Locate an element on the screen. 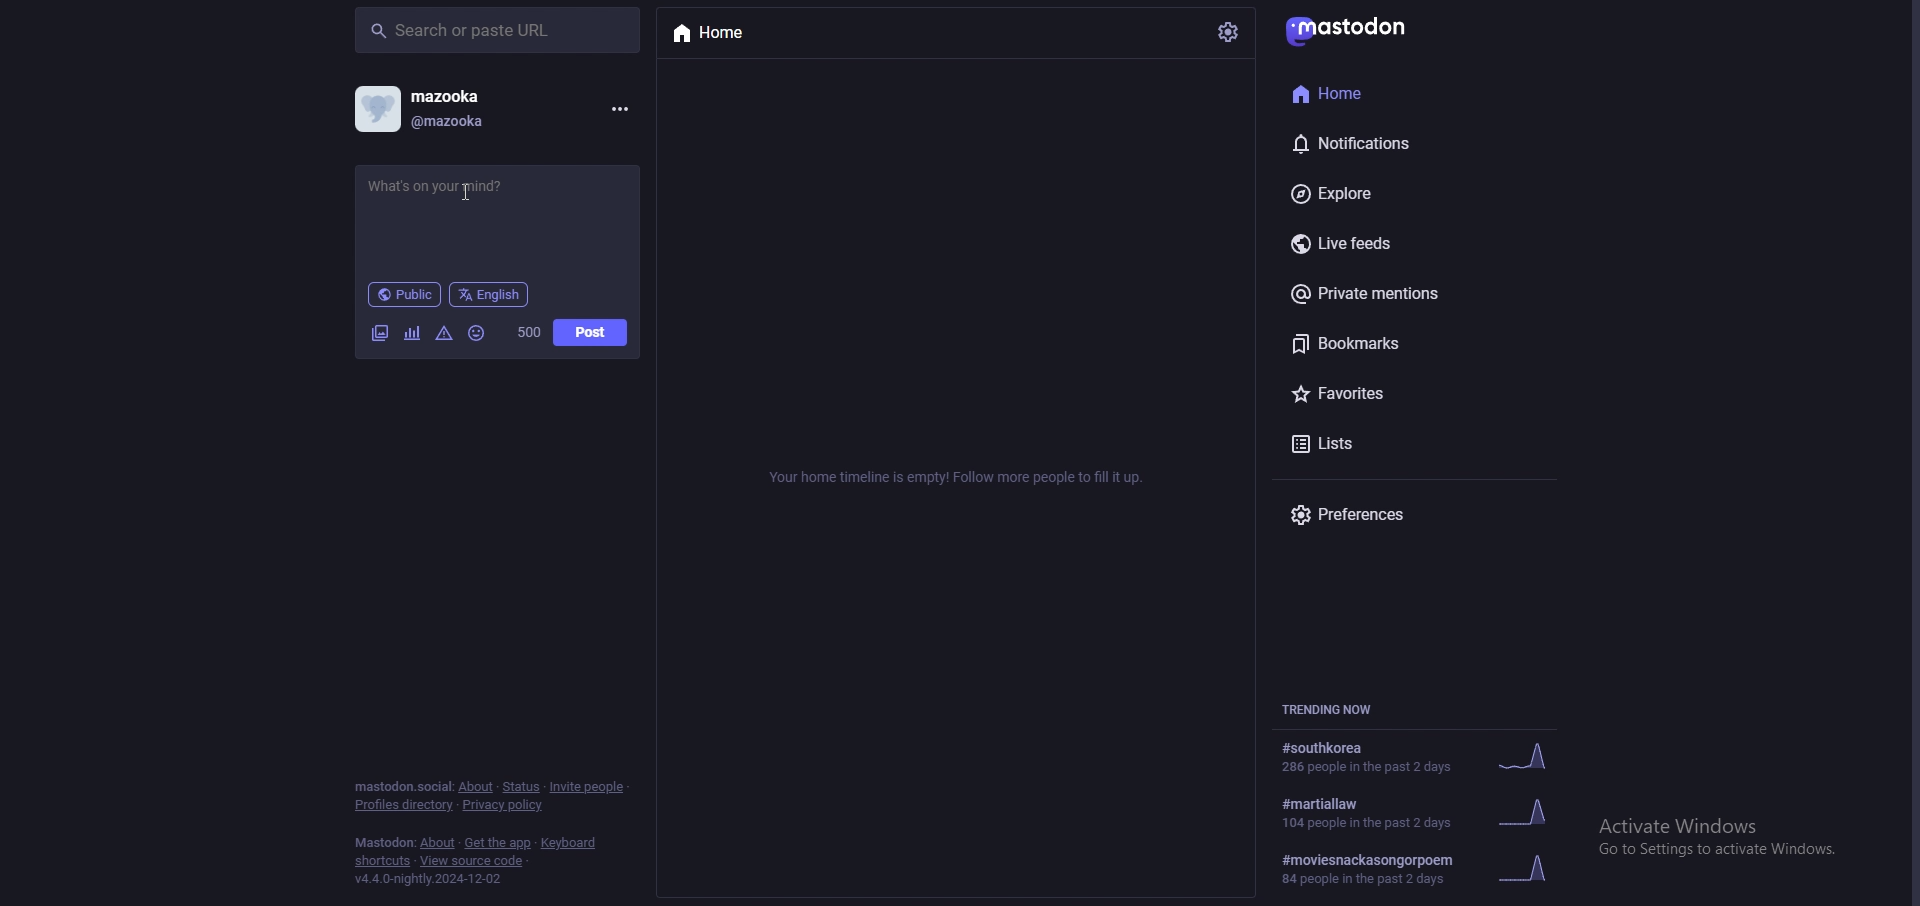 This screenshot has height=906, width=1920. warnings is located at coordinates (444, 334).